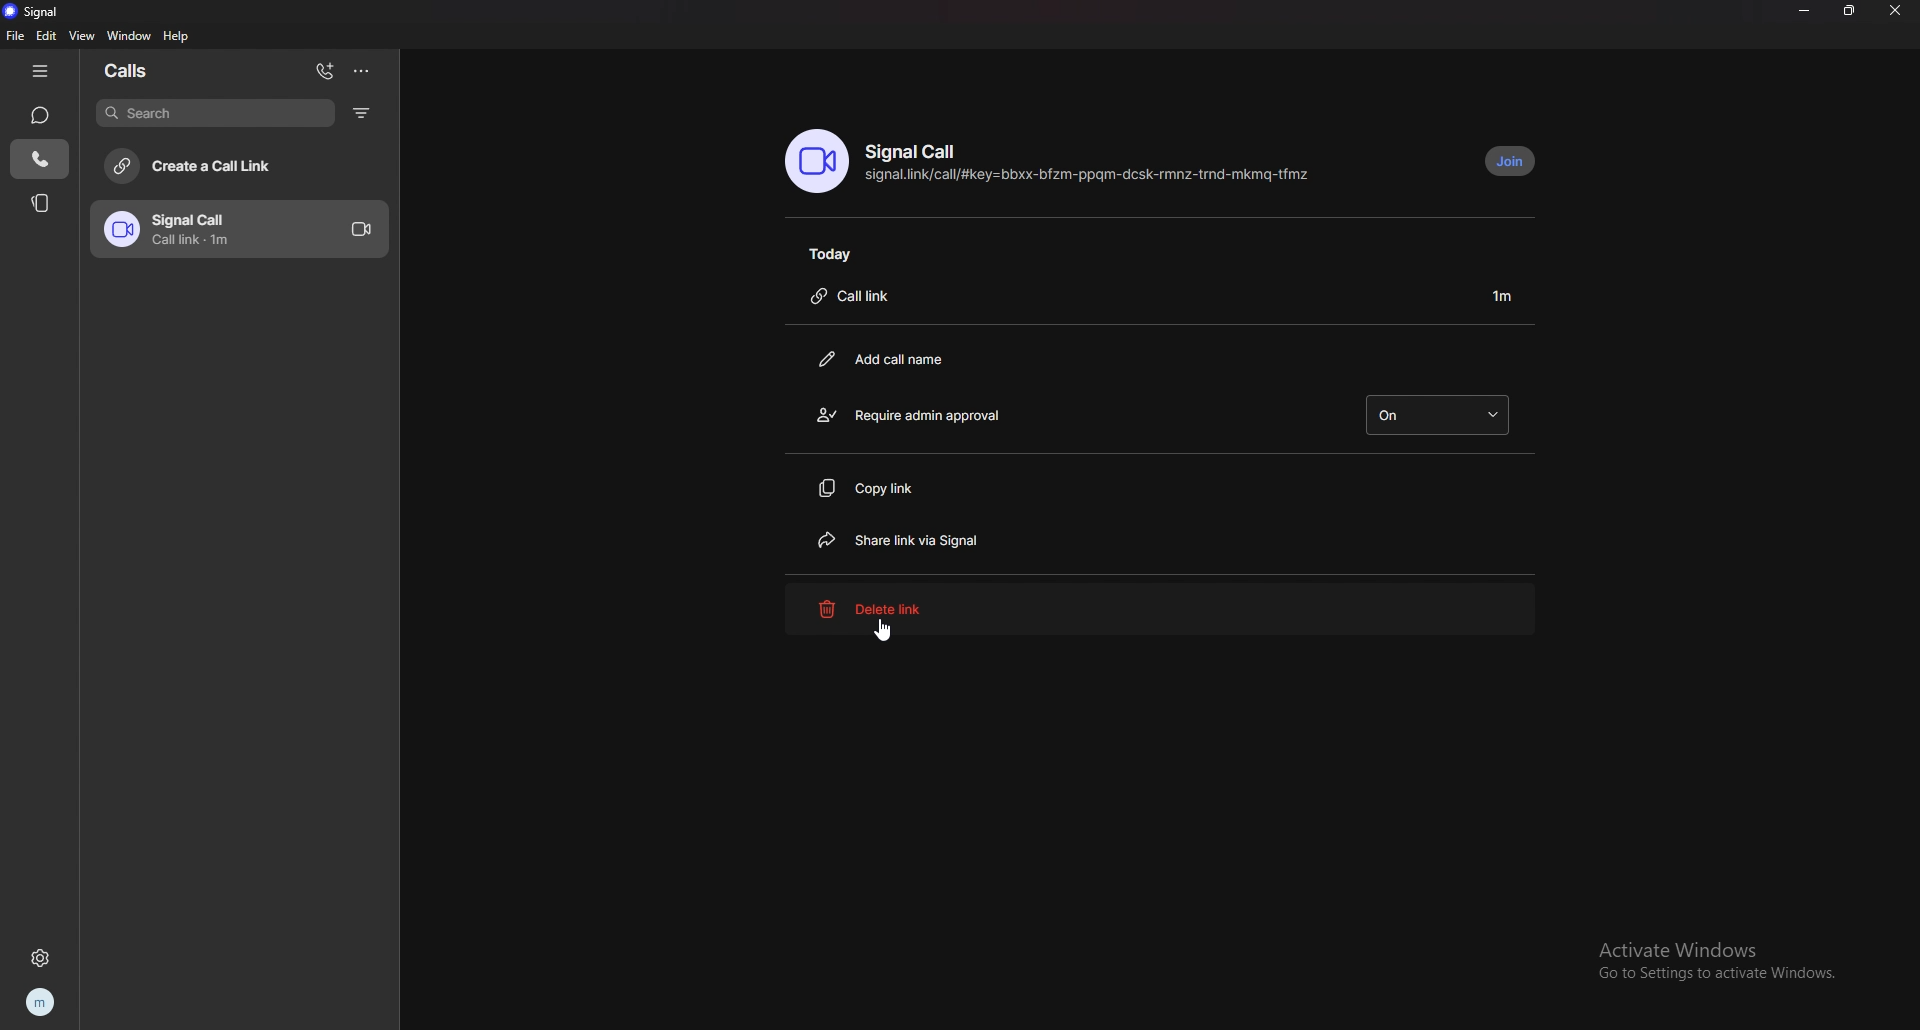 The width and height of the screenshot is (1920, 1030). What do you see at coordinates (40, 959) in the screenshot?
I see `settings` at bounding box center [40, 959].